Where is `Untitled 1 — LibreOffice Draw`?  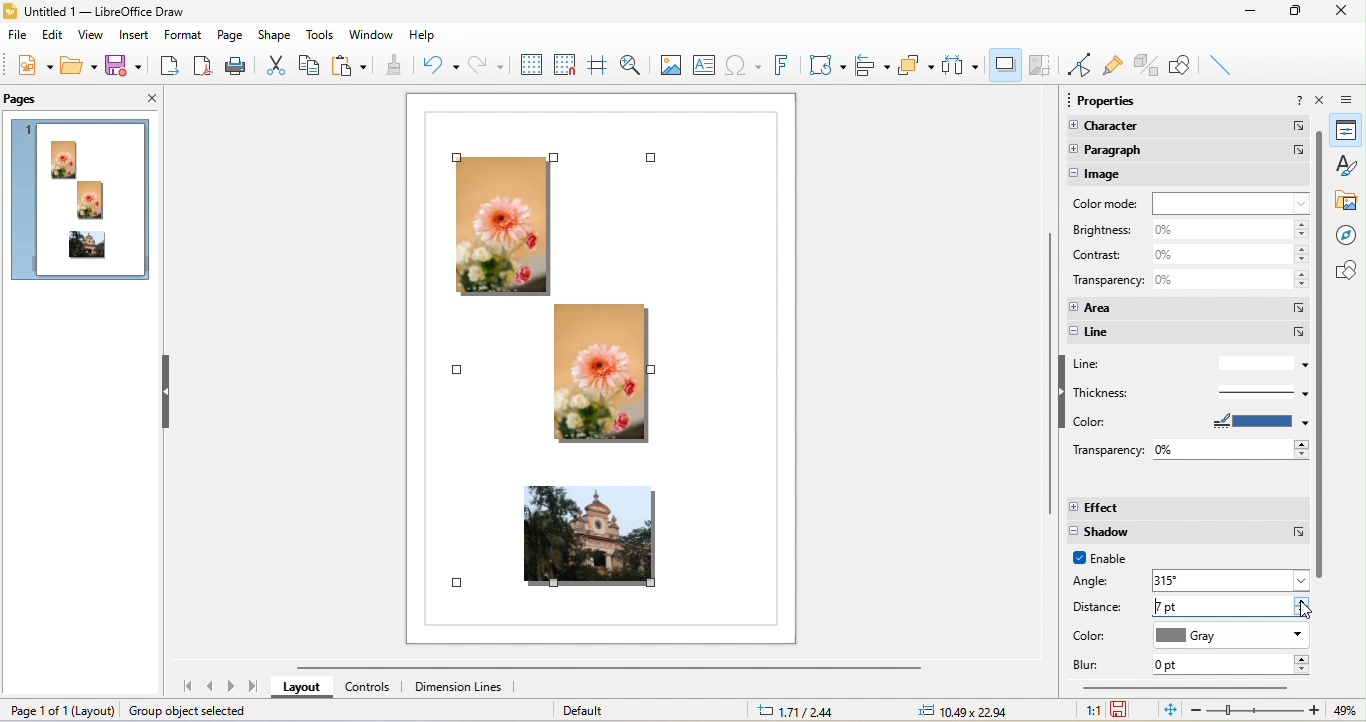 Untitled 1 — LibreOffice Draw is located at coordinates (94, 12).